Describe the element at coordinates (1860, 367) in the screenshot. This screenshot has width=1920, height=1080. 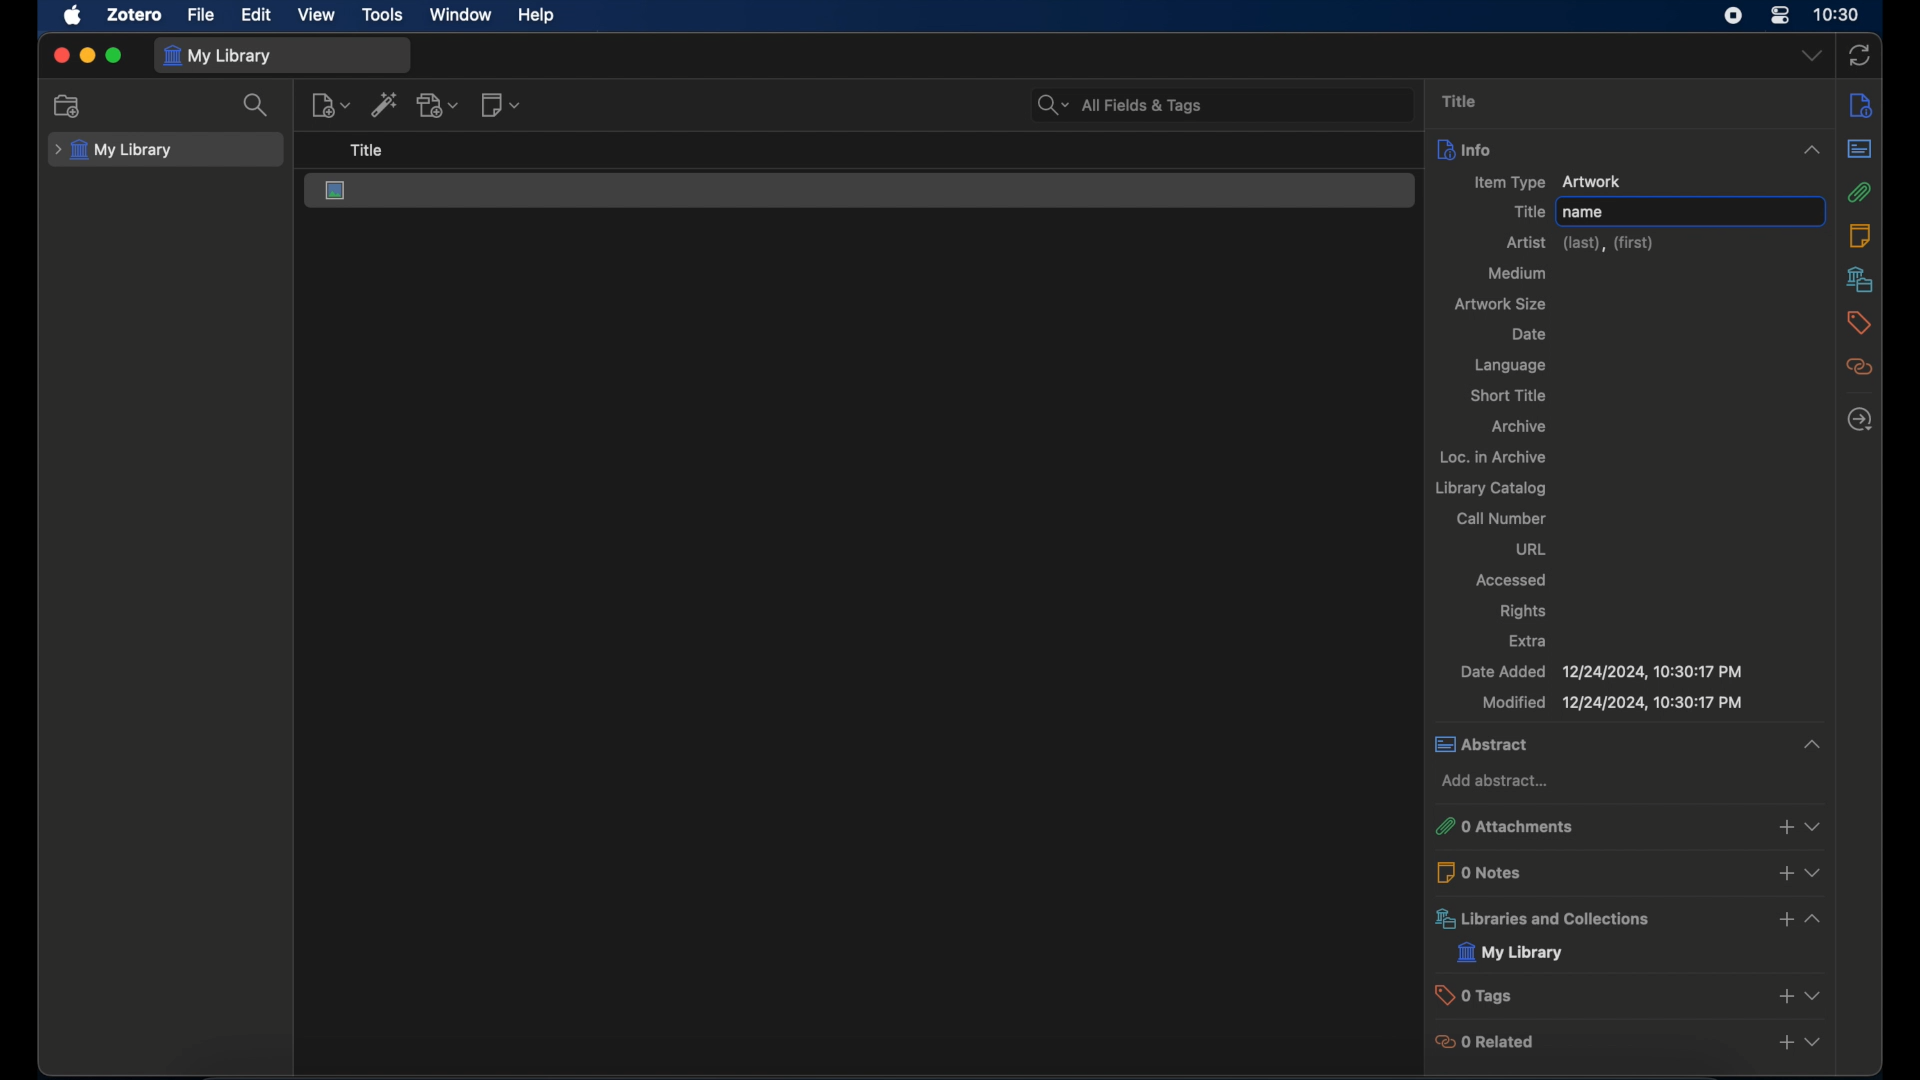
I see `related` at that location.